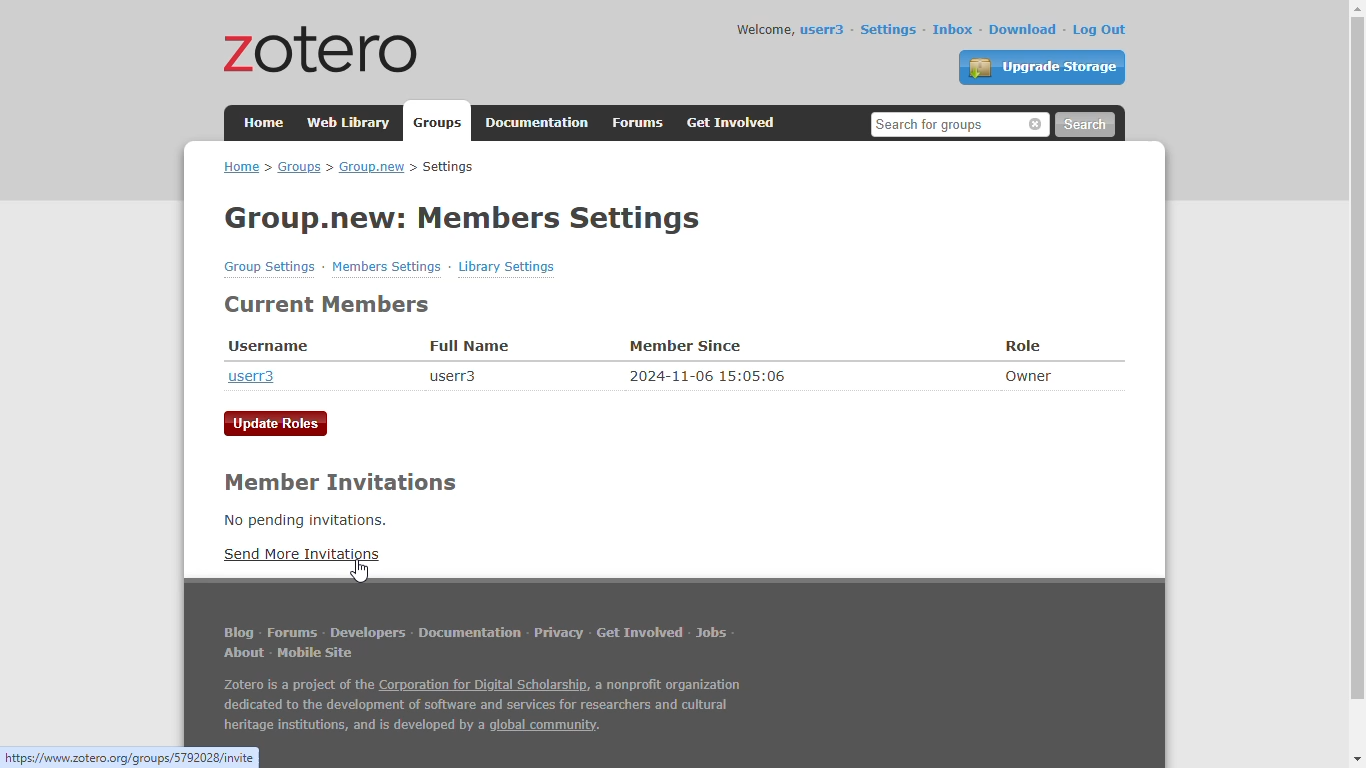 This screenshot has height=768, width=1366. Describe the element at coordinates (1024, 346) in the screenshot. I see `role` at that location.